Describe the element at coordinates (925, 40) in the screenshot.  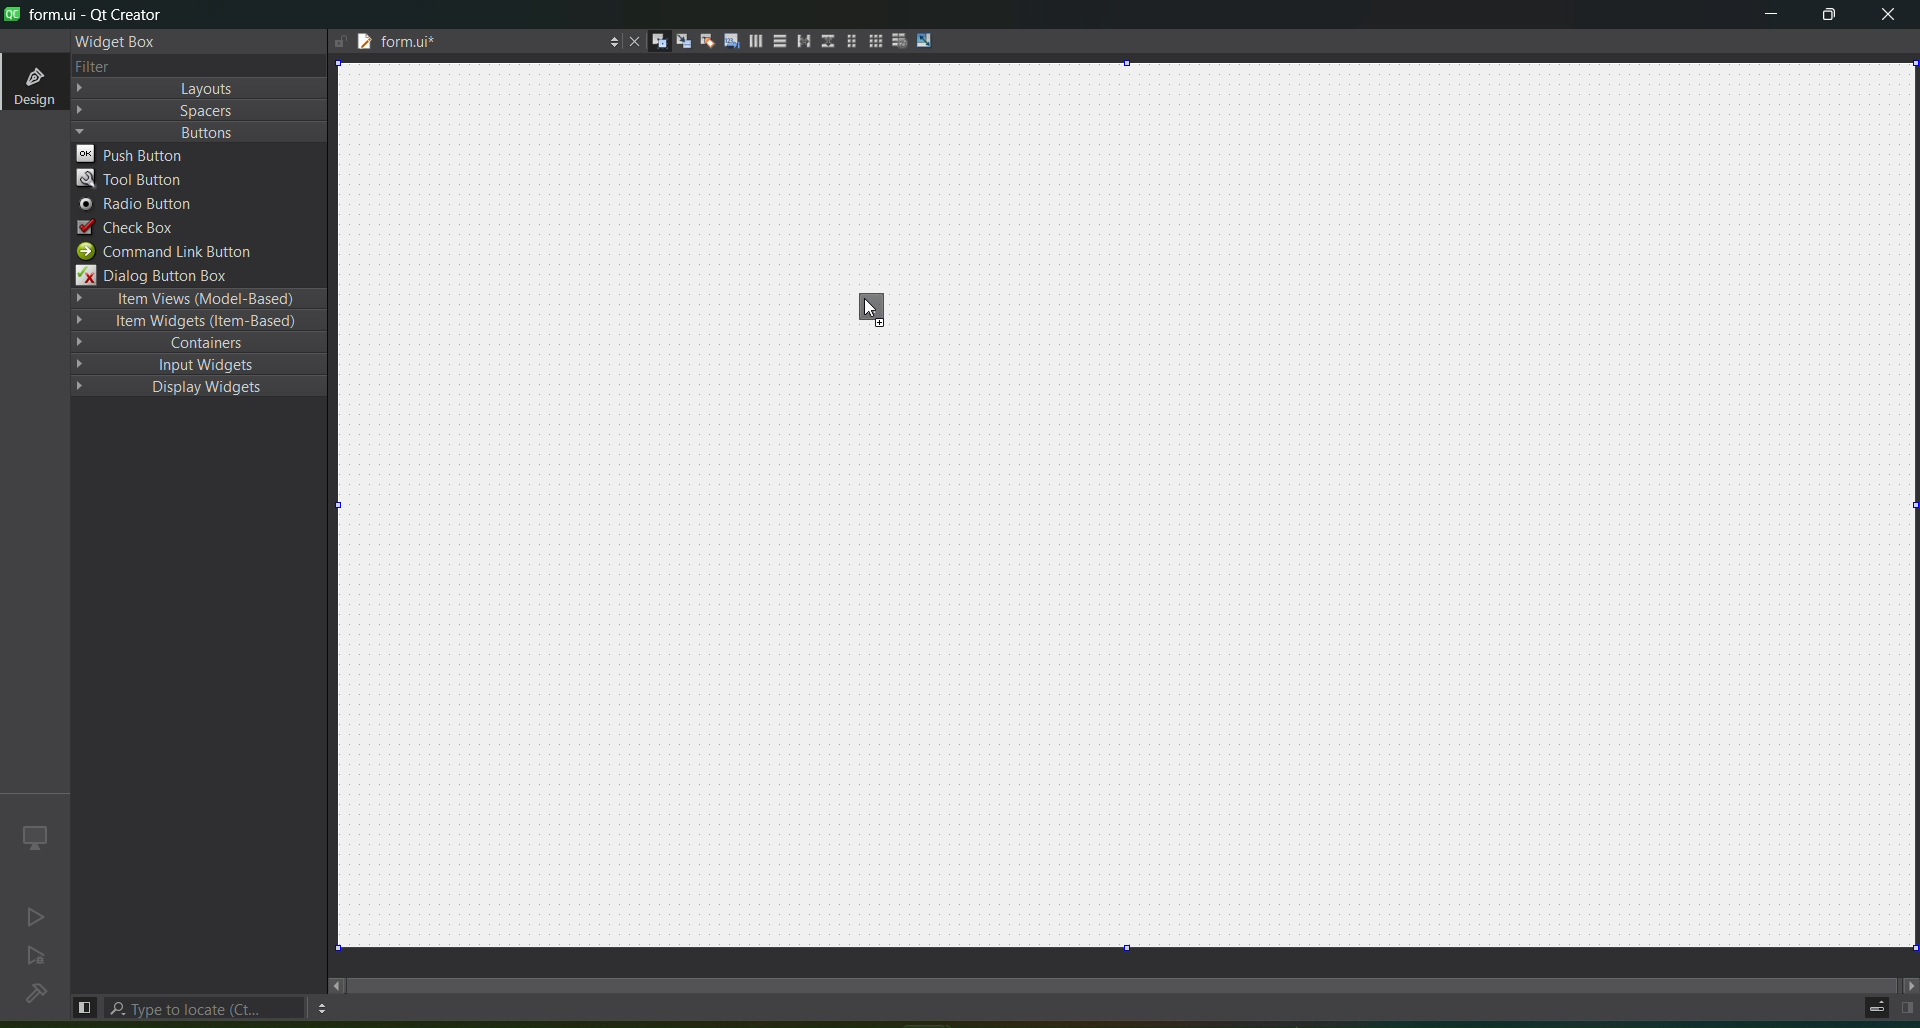
I see `adjust size` at that location.